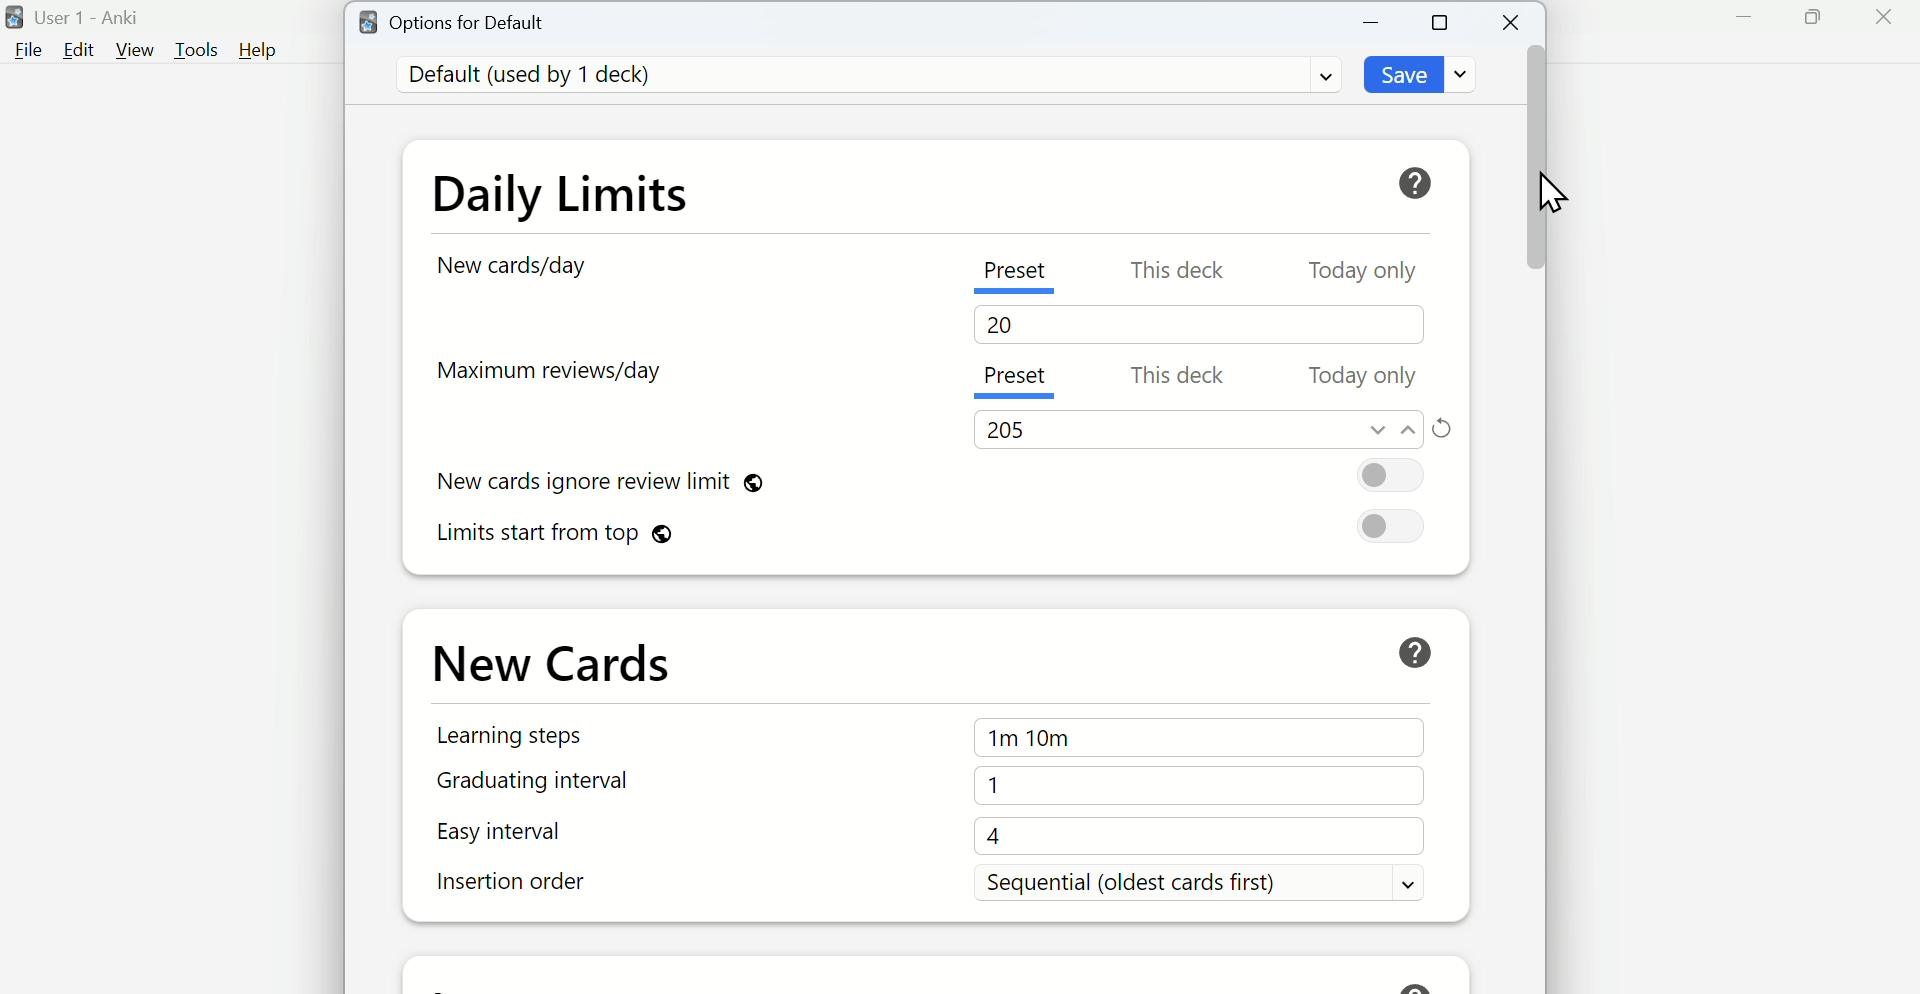 The height and width of the screenshot is (994, 1920). Describe the element at coordinates (1812, 18) in the screenshot. I see `Maximize` at that location.